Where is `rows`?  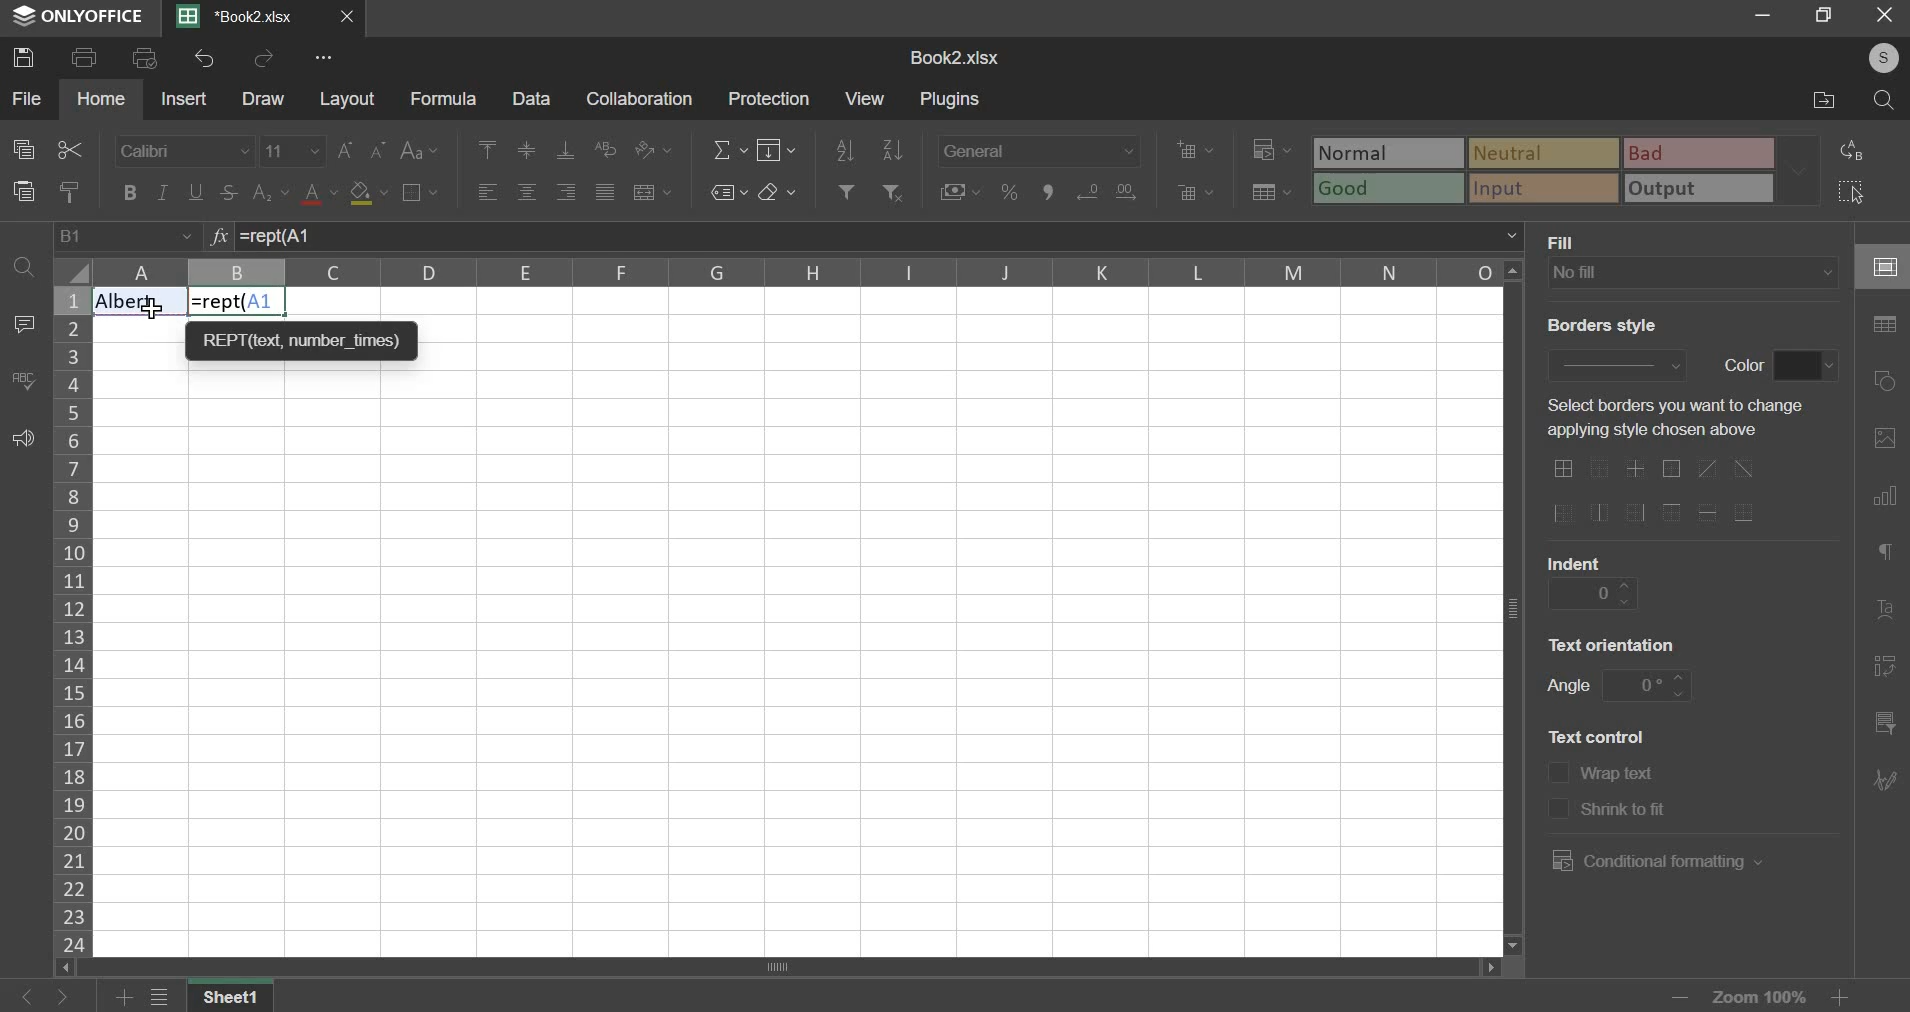 rows is located at coordinates (71, 618).